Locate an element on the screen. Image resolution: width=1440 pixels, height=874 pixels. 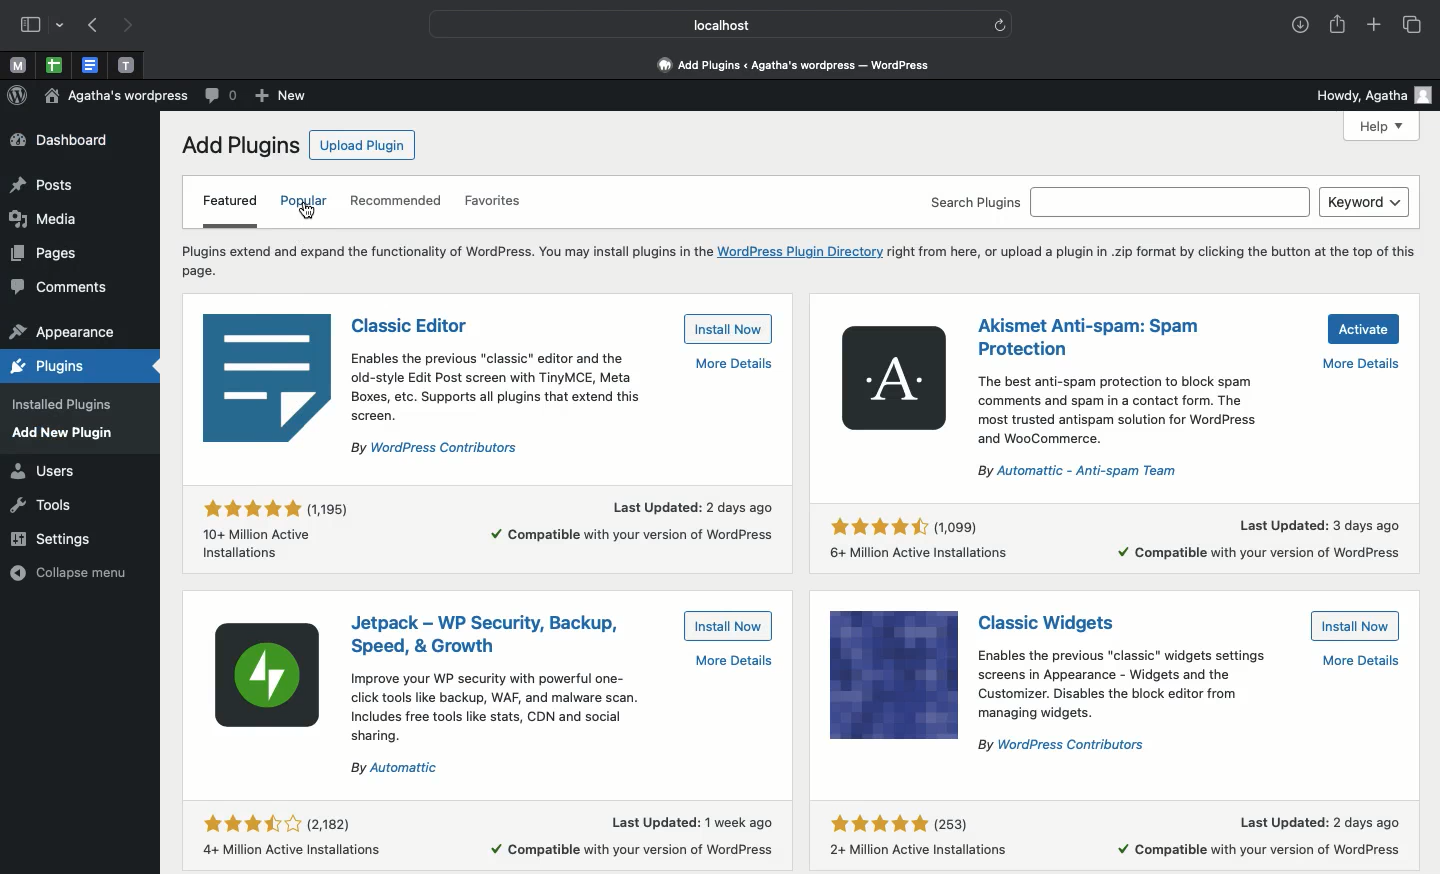
Sidebar is located at coordinates (32, 26).